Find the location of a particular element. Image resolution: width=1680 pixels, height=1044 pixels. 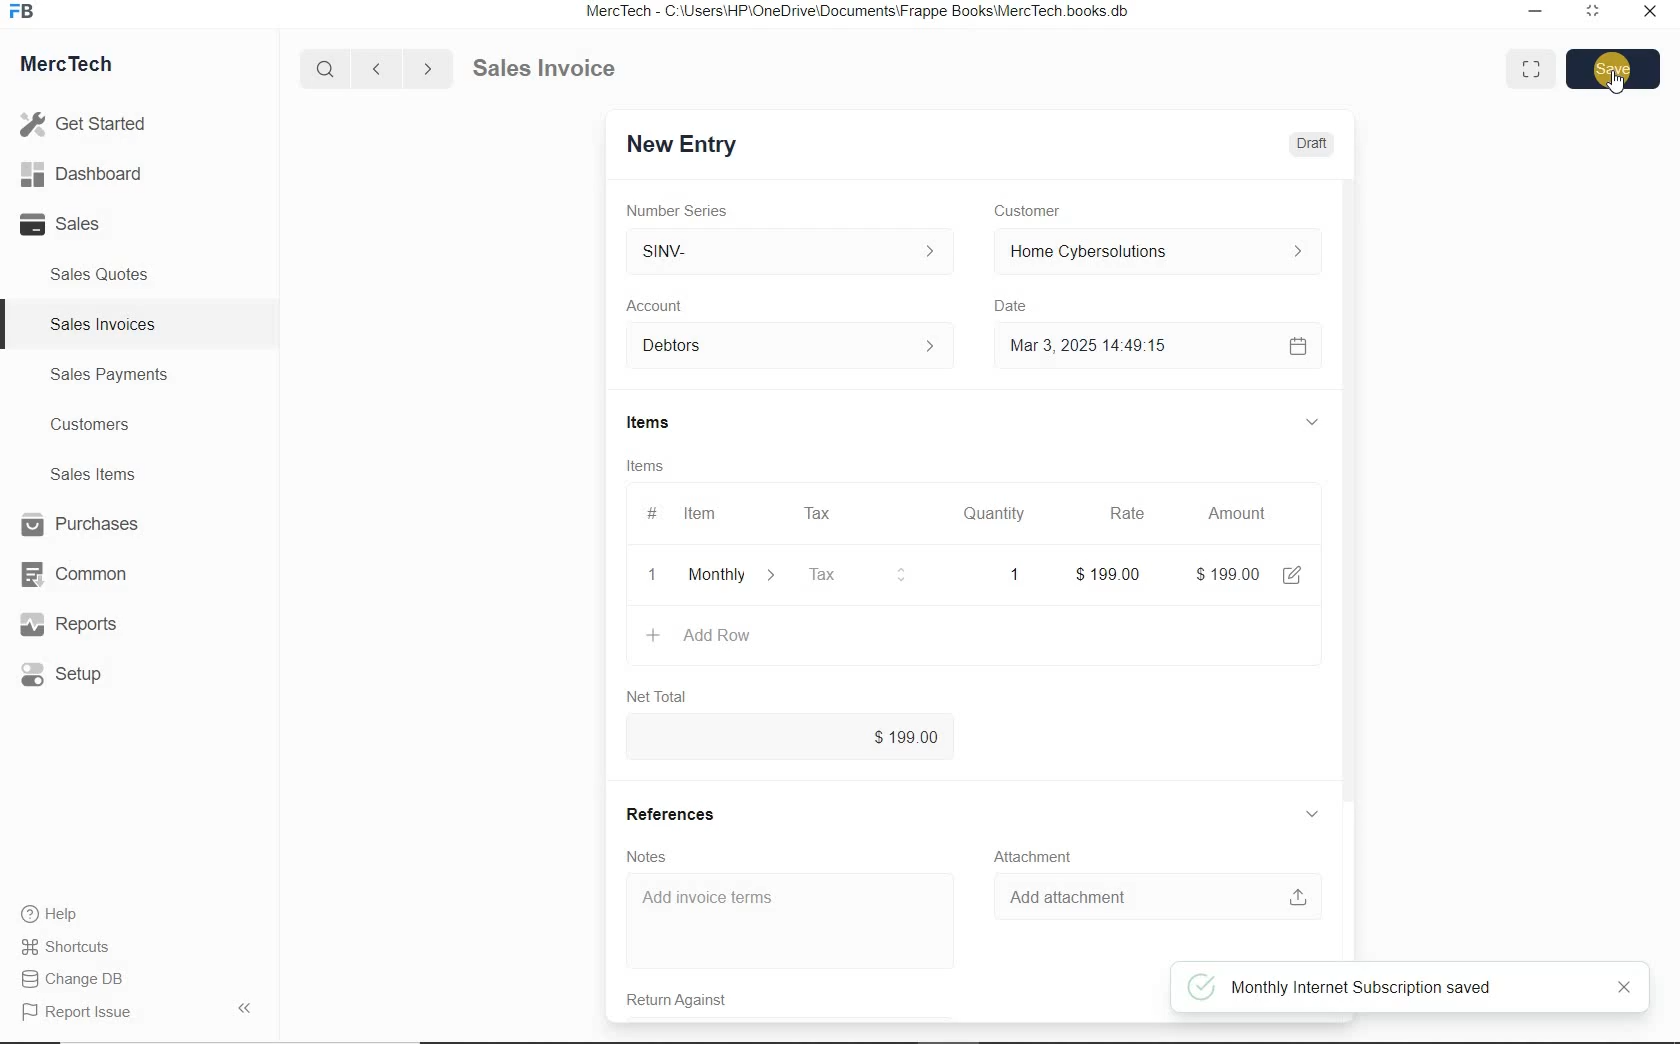

Minimize is located at coordinates (1535, 14).